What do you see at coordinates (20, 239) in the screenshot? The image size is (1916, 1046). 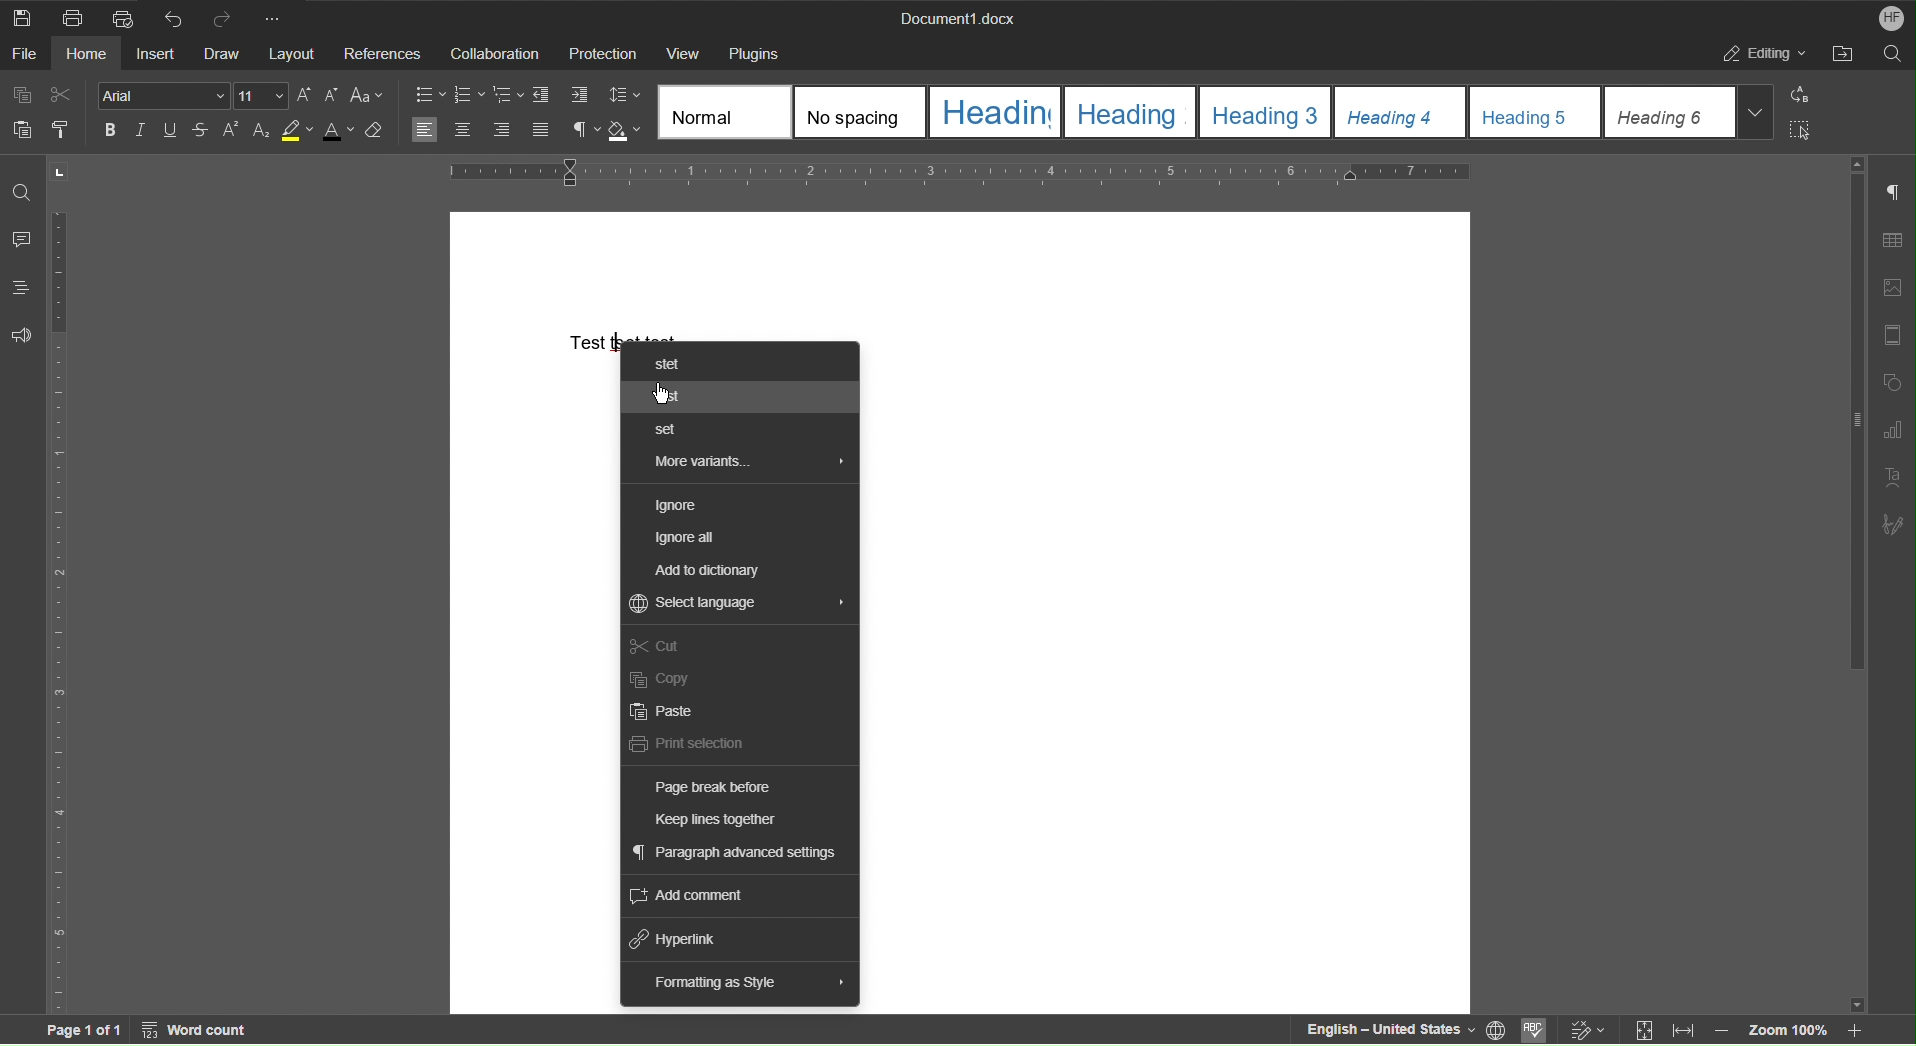 I see `Comments` at bounding box center [20, 239].